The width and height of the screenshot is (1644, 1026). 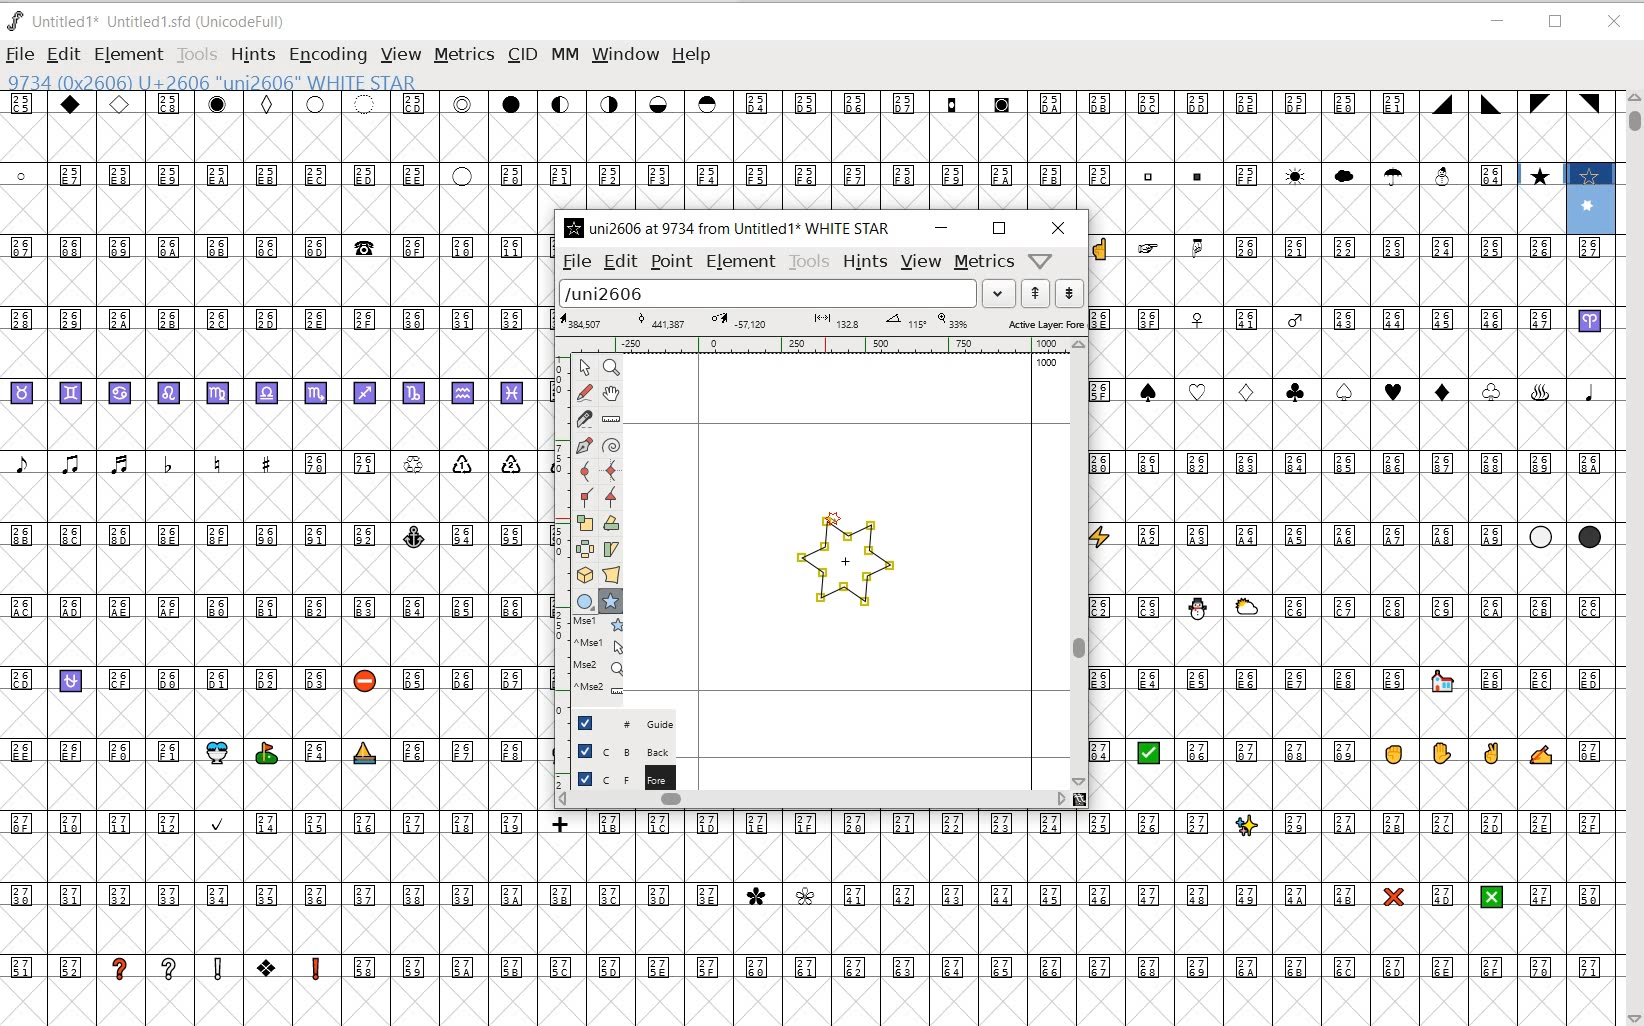 I want to click on ELEMENT, so click(x=129, y=54).